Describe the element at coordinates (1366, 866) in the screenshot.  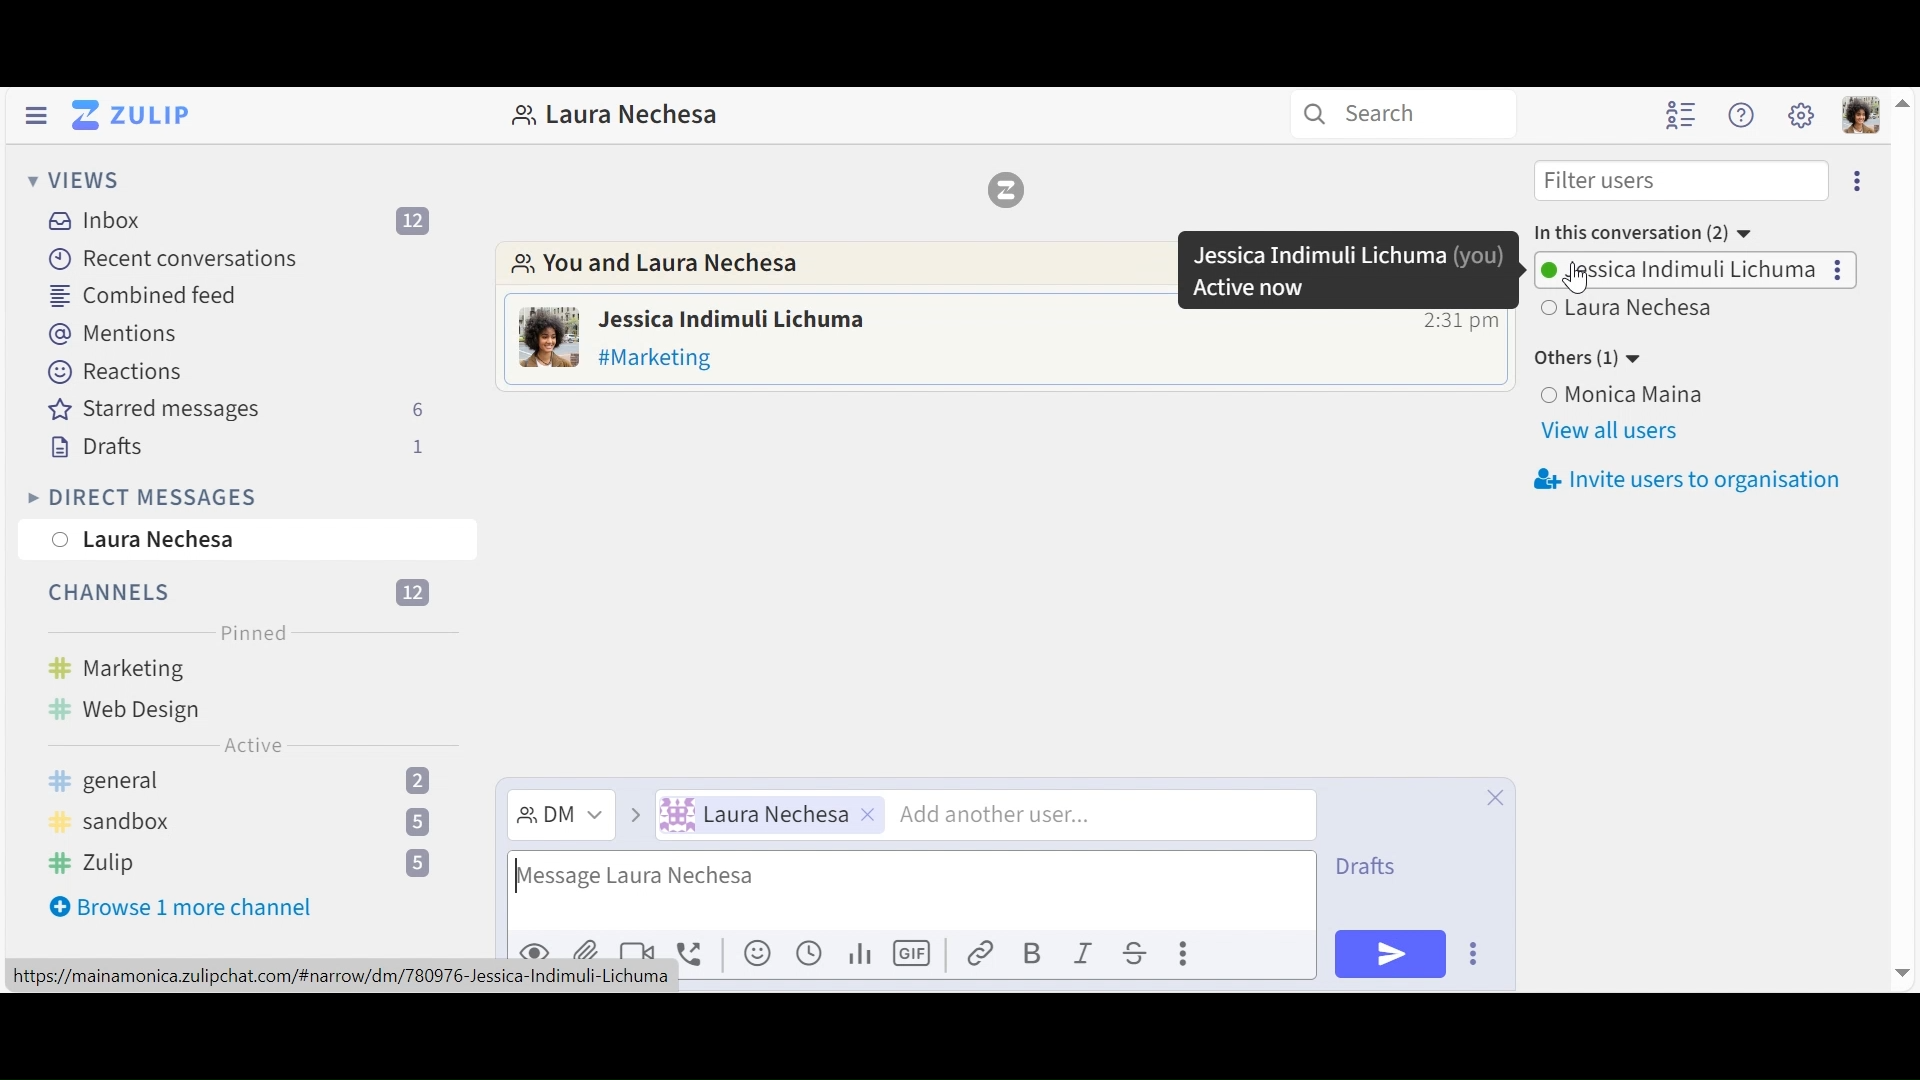
I see `Drafts` at that location.